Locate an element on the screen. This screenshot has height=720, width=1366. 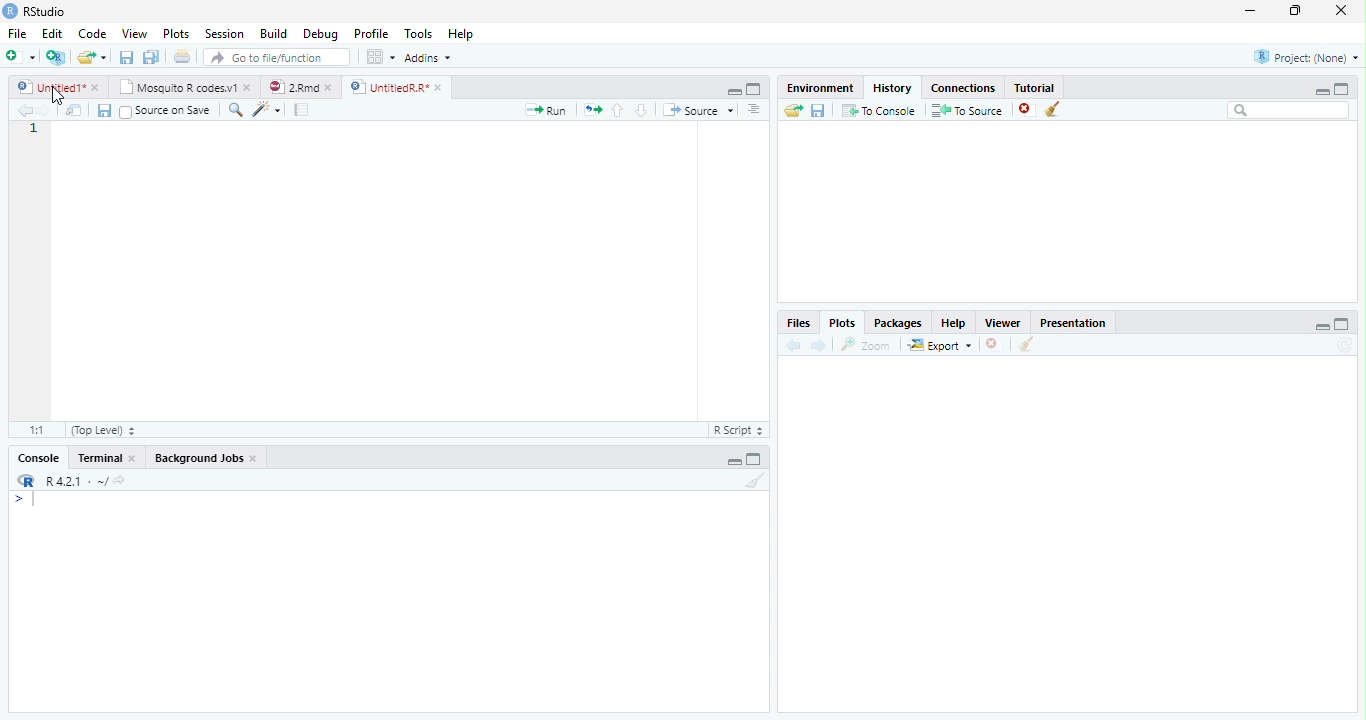
Save all open documents is located at coordinates (150, 56).